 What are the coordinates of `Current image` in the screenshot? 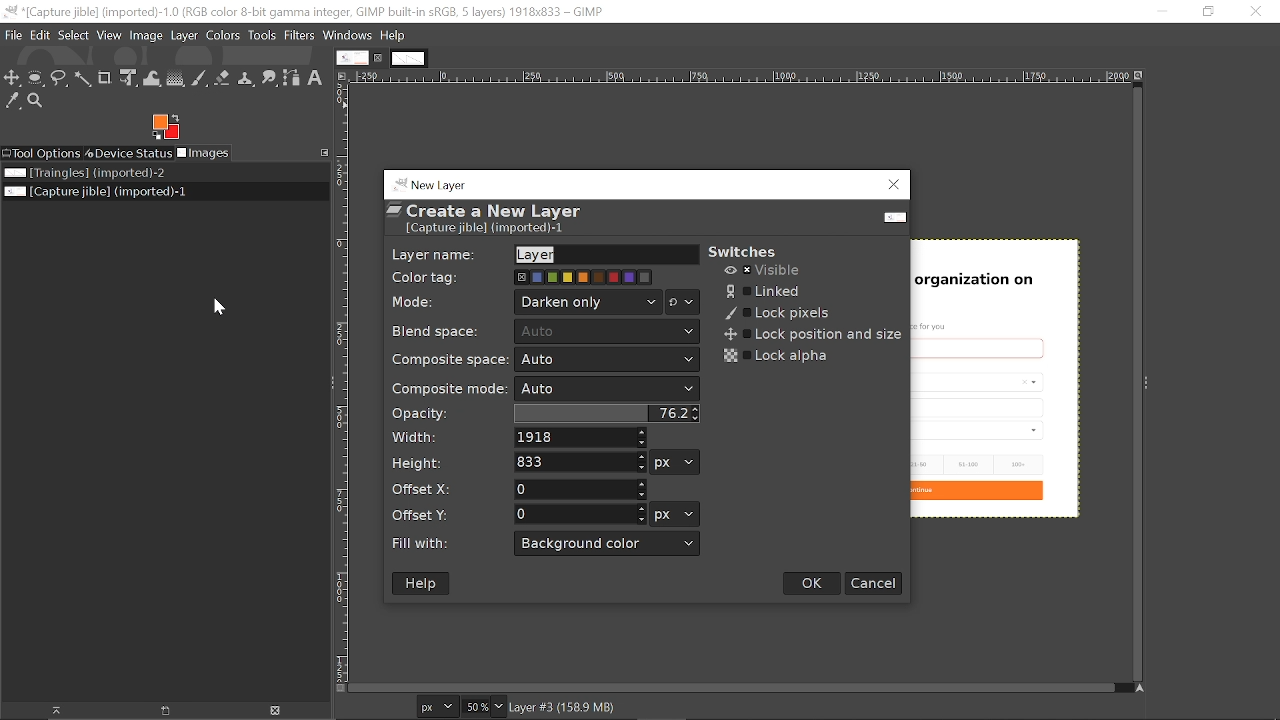 It's located at (1006, 372).